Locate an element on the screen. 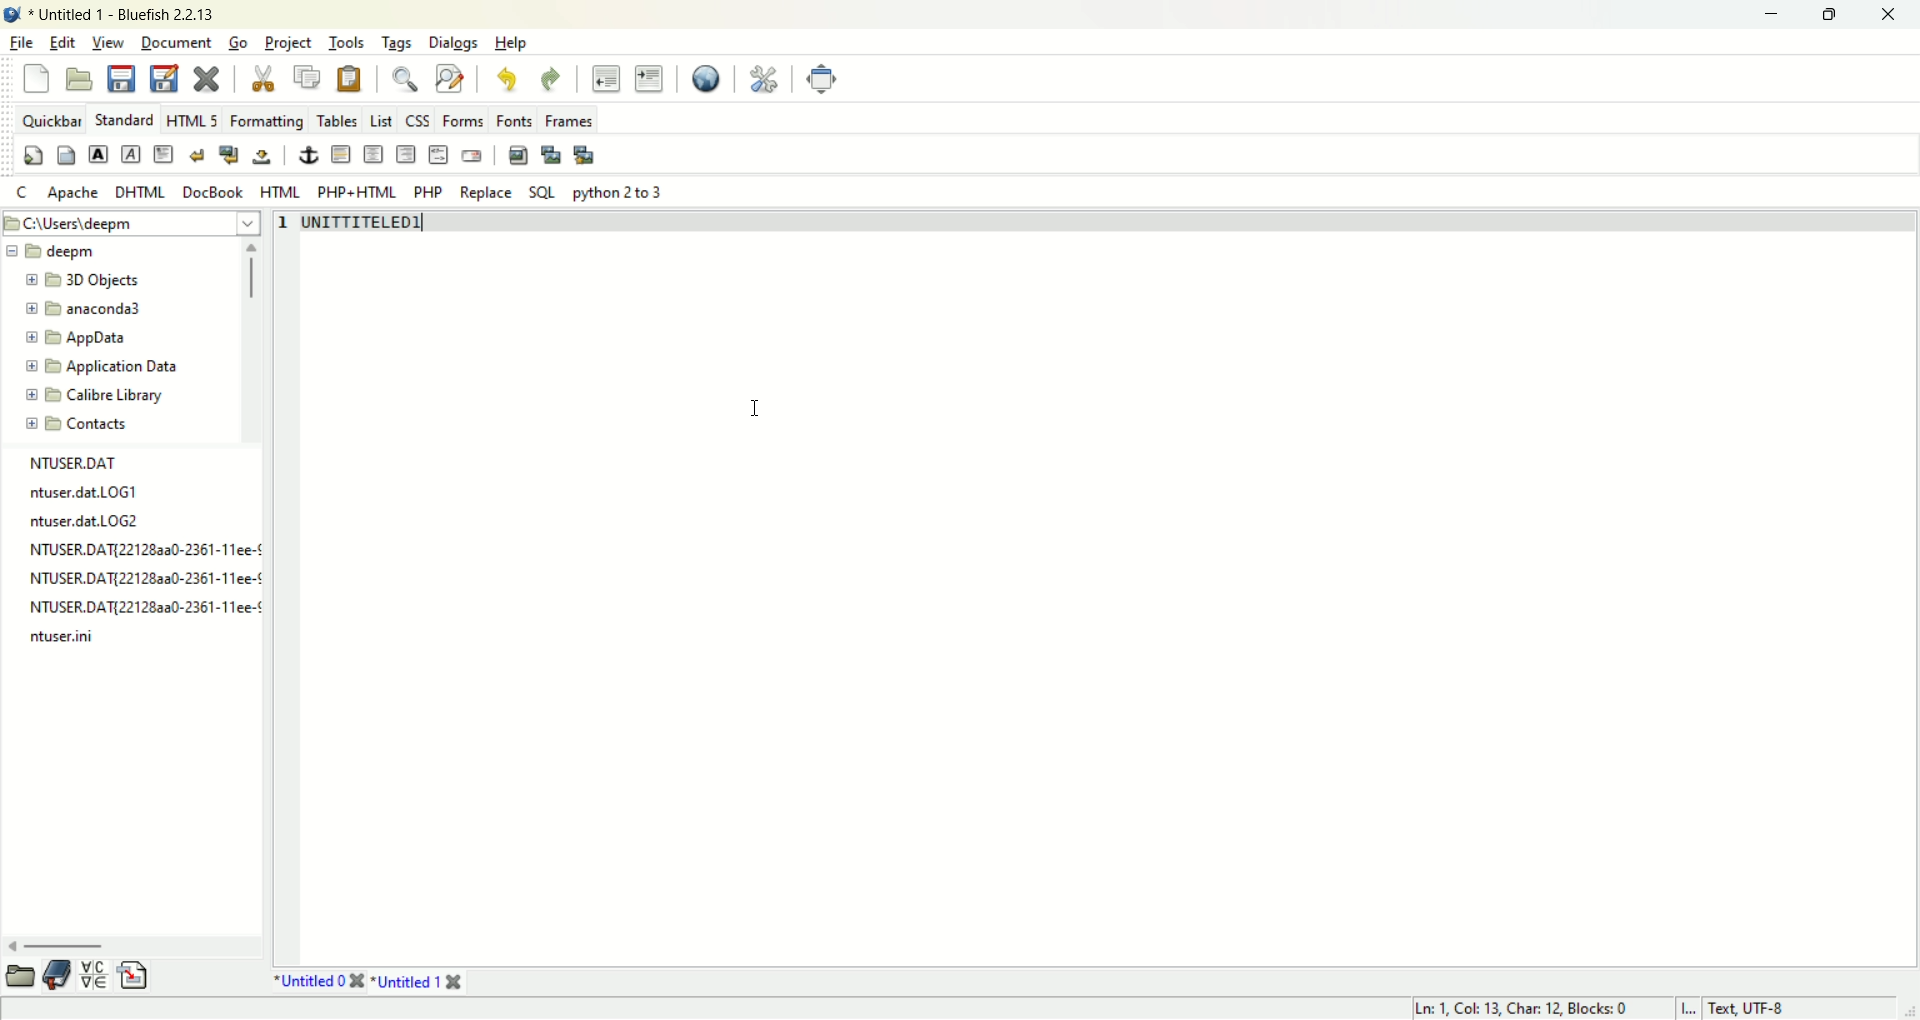 This screenshot has height=1020, width=1920. break is located at coordinates (197, 156).